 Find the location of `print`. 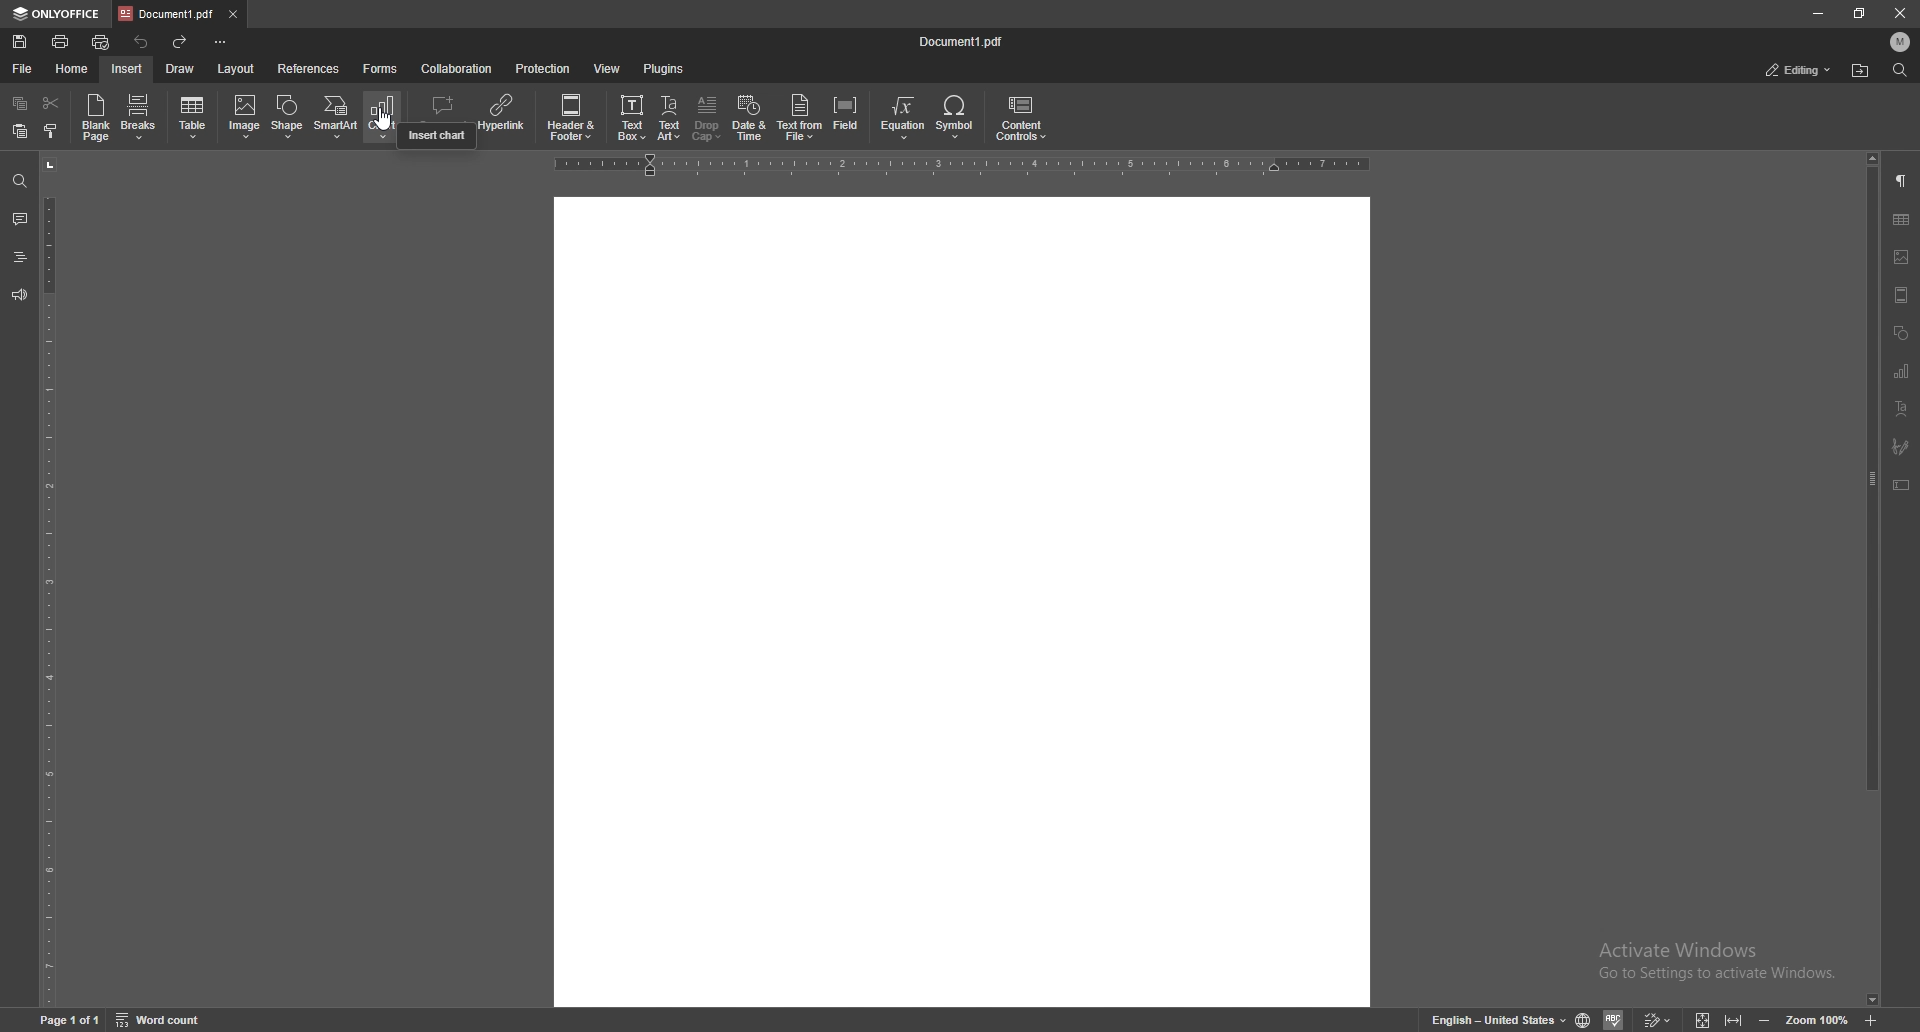

print is located at coordinates (62, 42).